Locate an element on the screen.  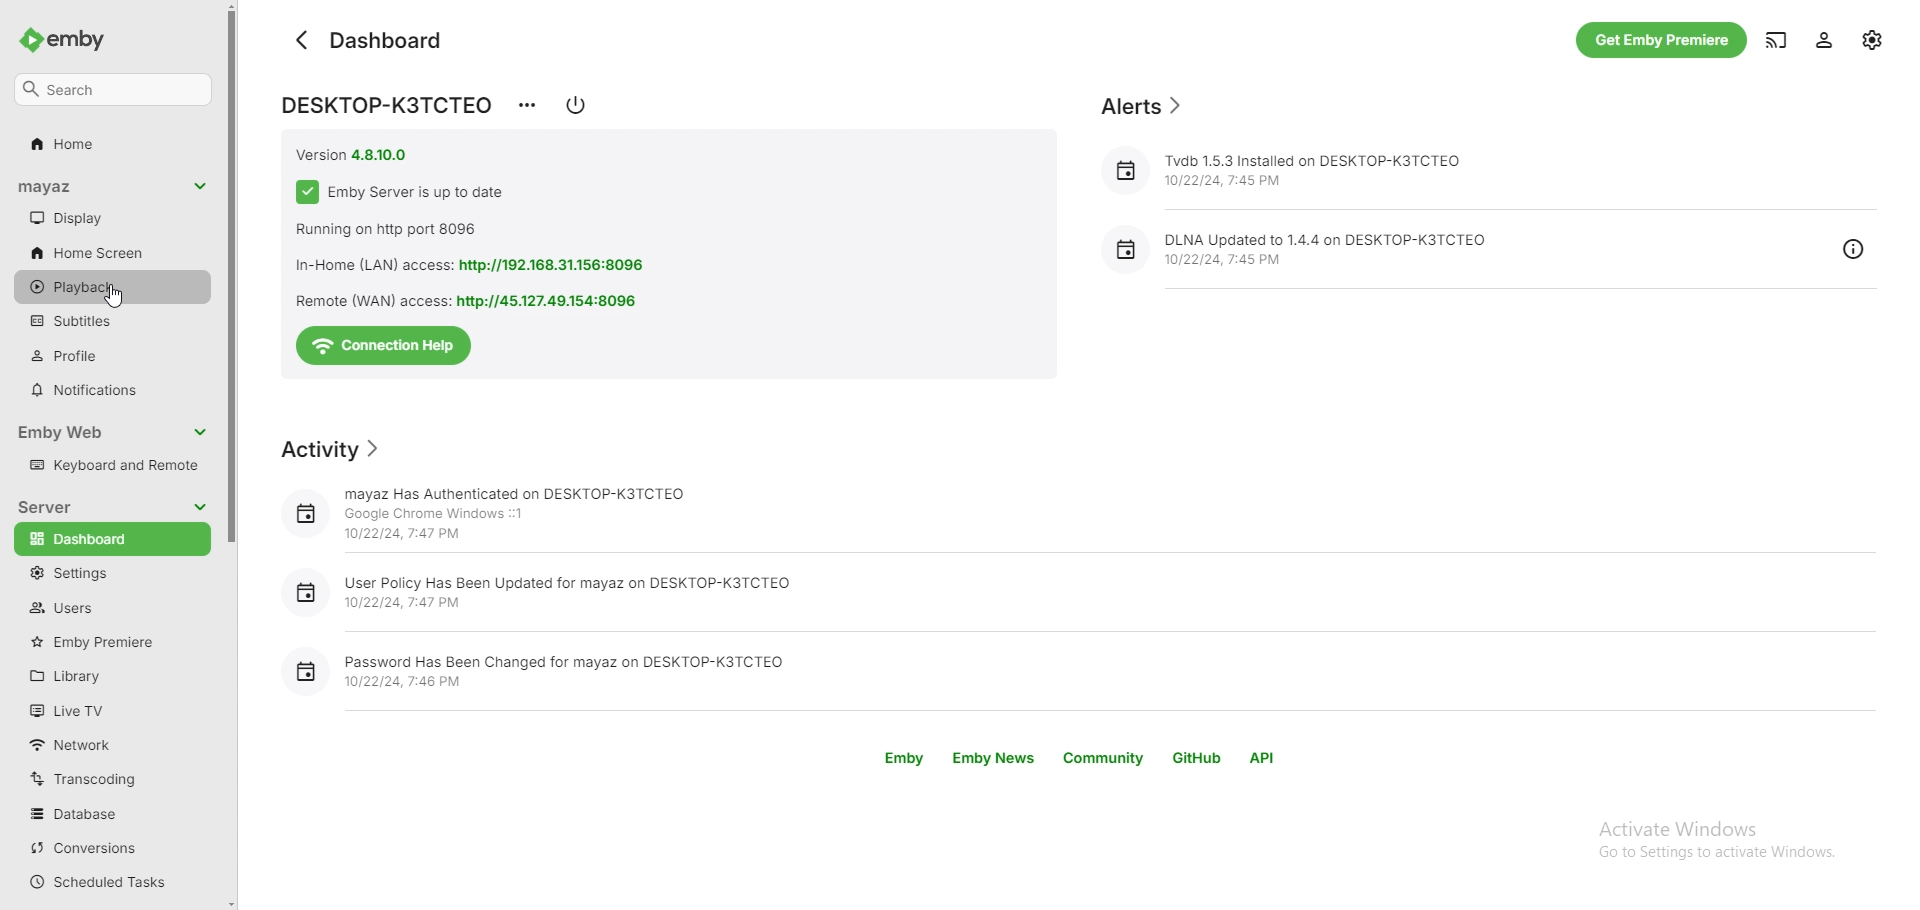
running on http port 8096 is located at coordinates (391, 228).